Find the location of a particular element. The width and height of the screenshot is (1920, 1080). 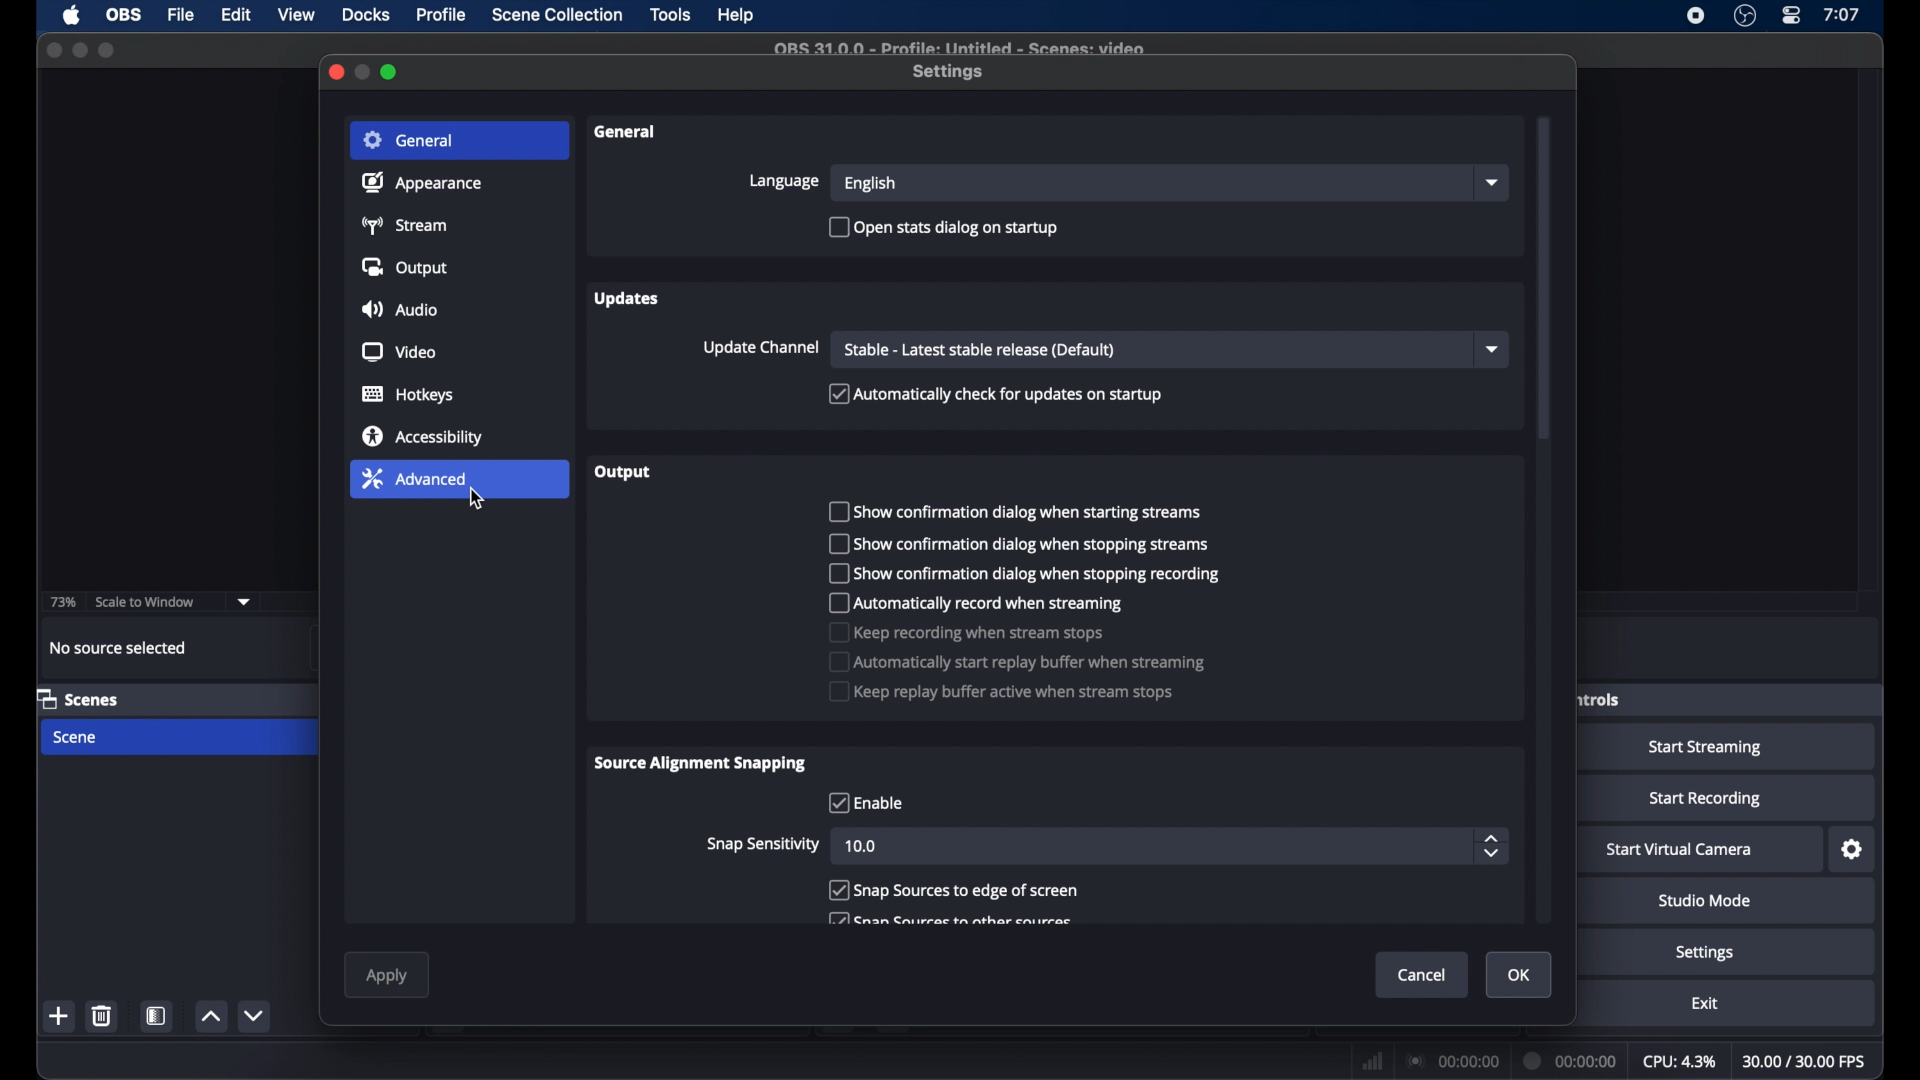

close is located at coordinates (53, 50).